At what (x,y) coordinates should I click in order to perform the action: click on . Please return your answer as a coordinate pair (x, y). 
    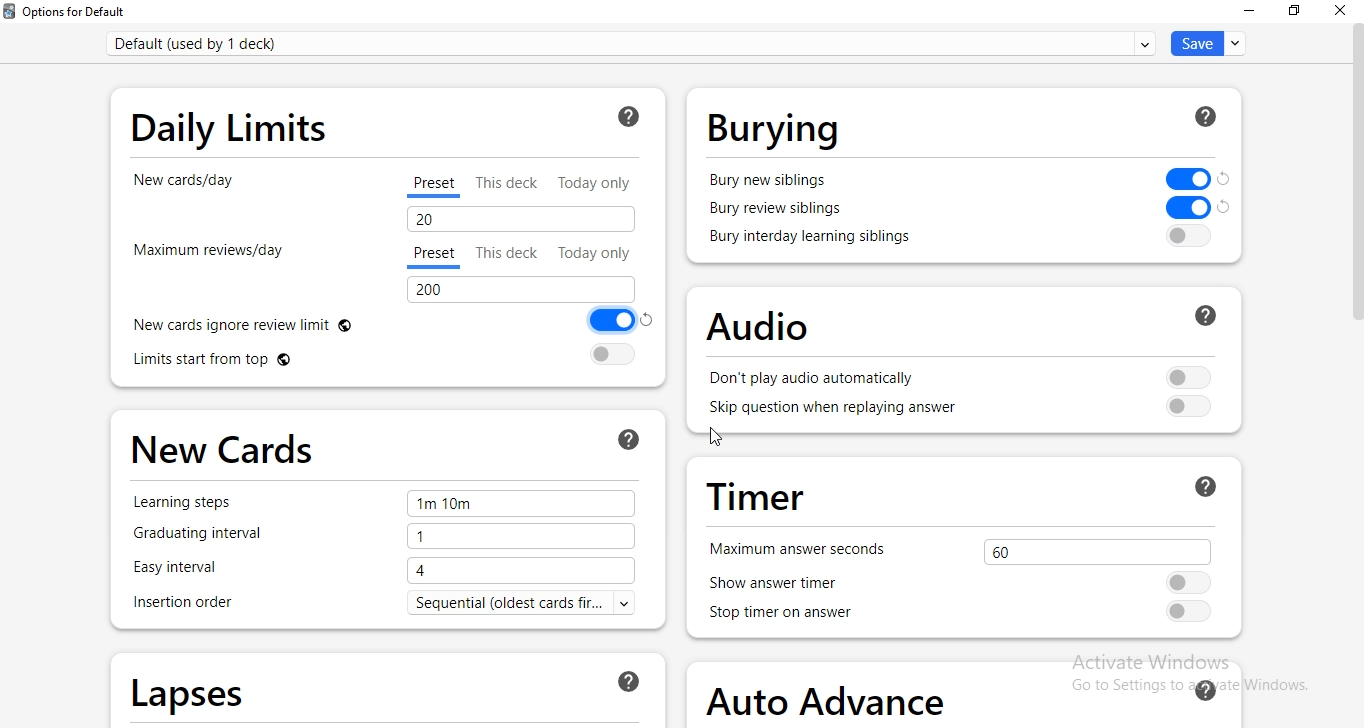
    Looking at the image, I should click on (648, 320).